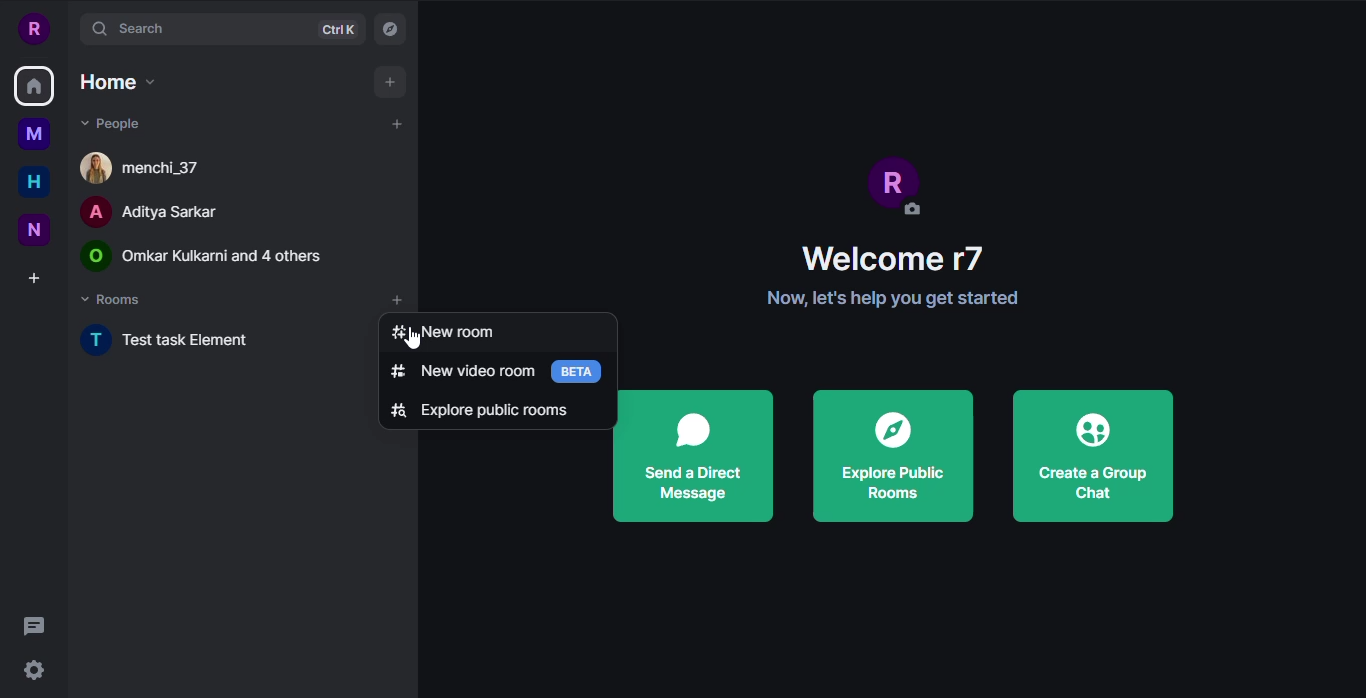 Image resolution: width=1366 pixels, height=698 pixels. Describe the element at coordinates (894, 298) in the screenshot. I see `info` at that location.